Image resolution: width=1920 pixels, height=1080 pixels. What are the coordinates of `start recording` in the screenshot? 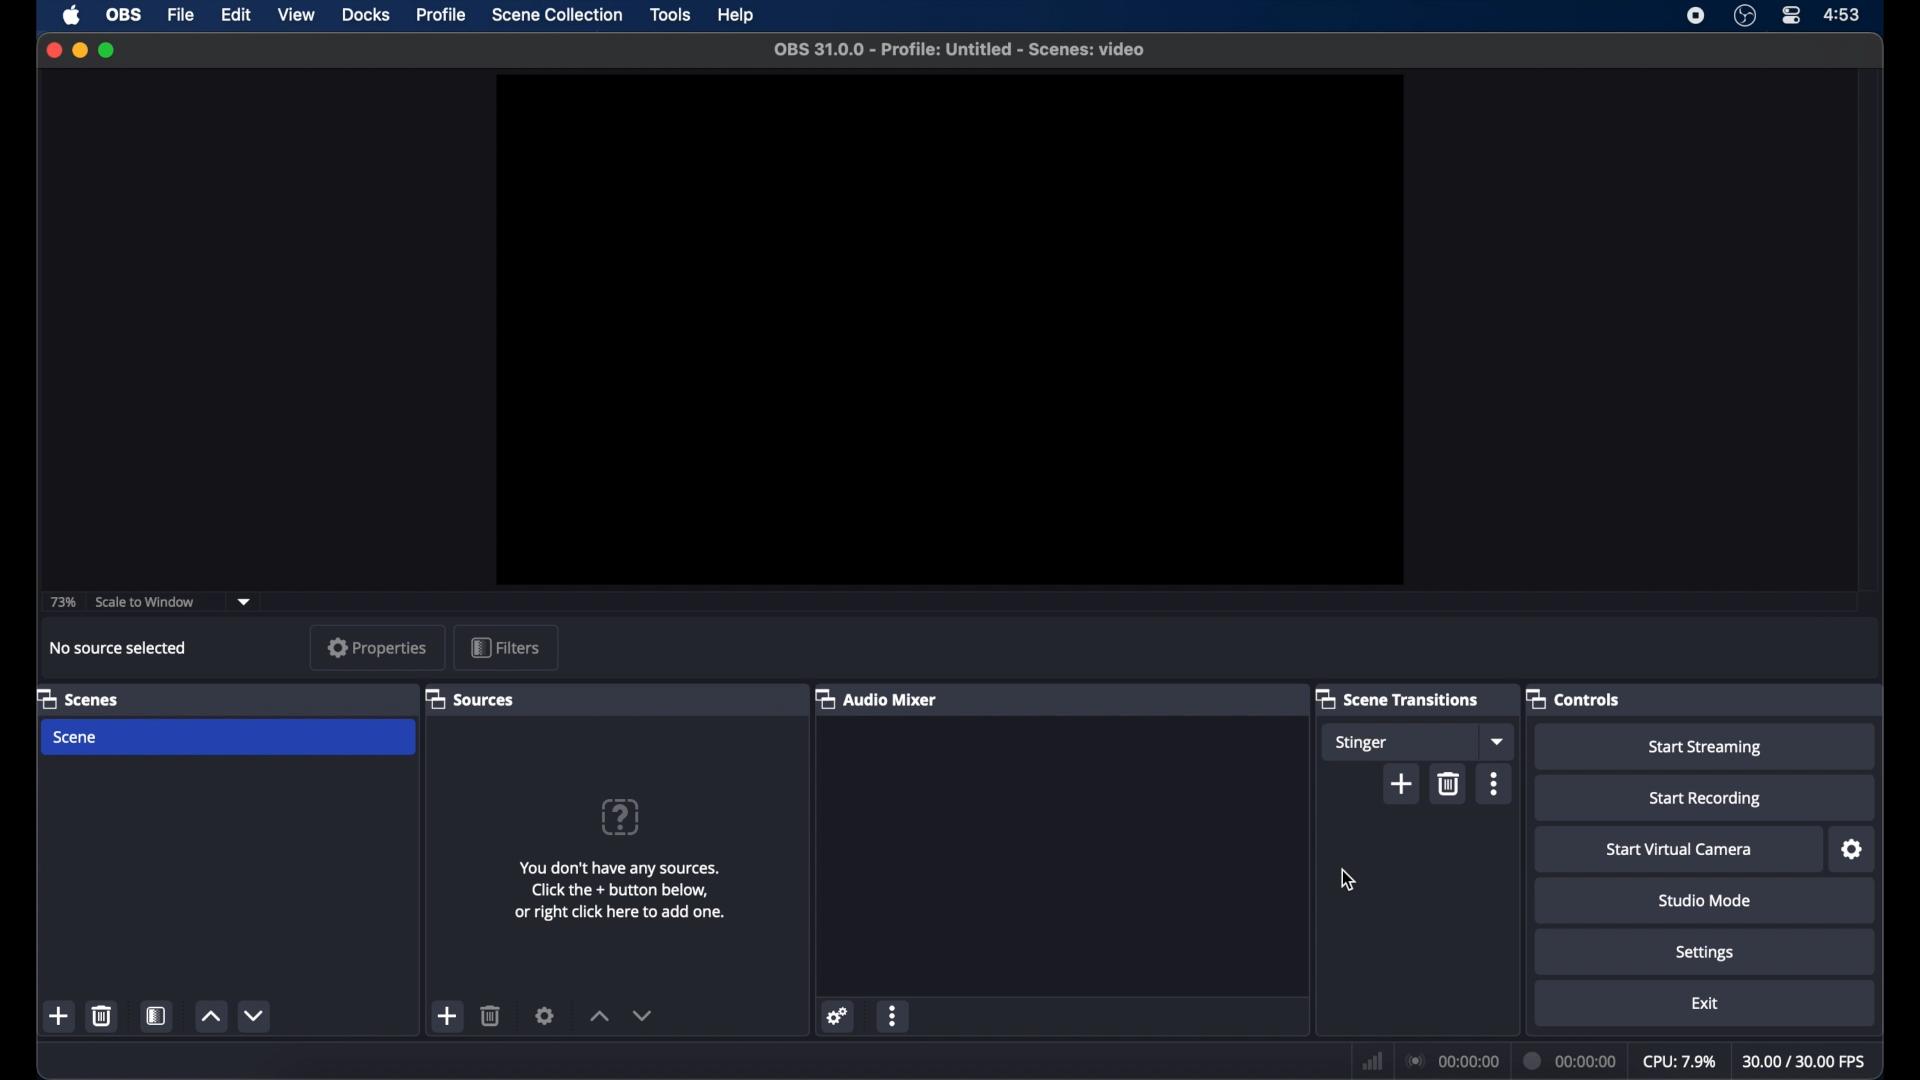 It's located at (1708, 799).